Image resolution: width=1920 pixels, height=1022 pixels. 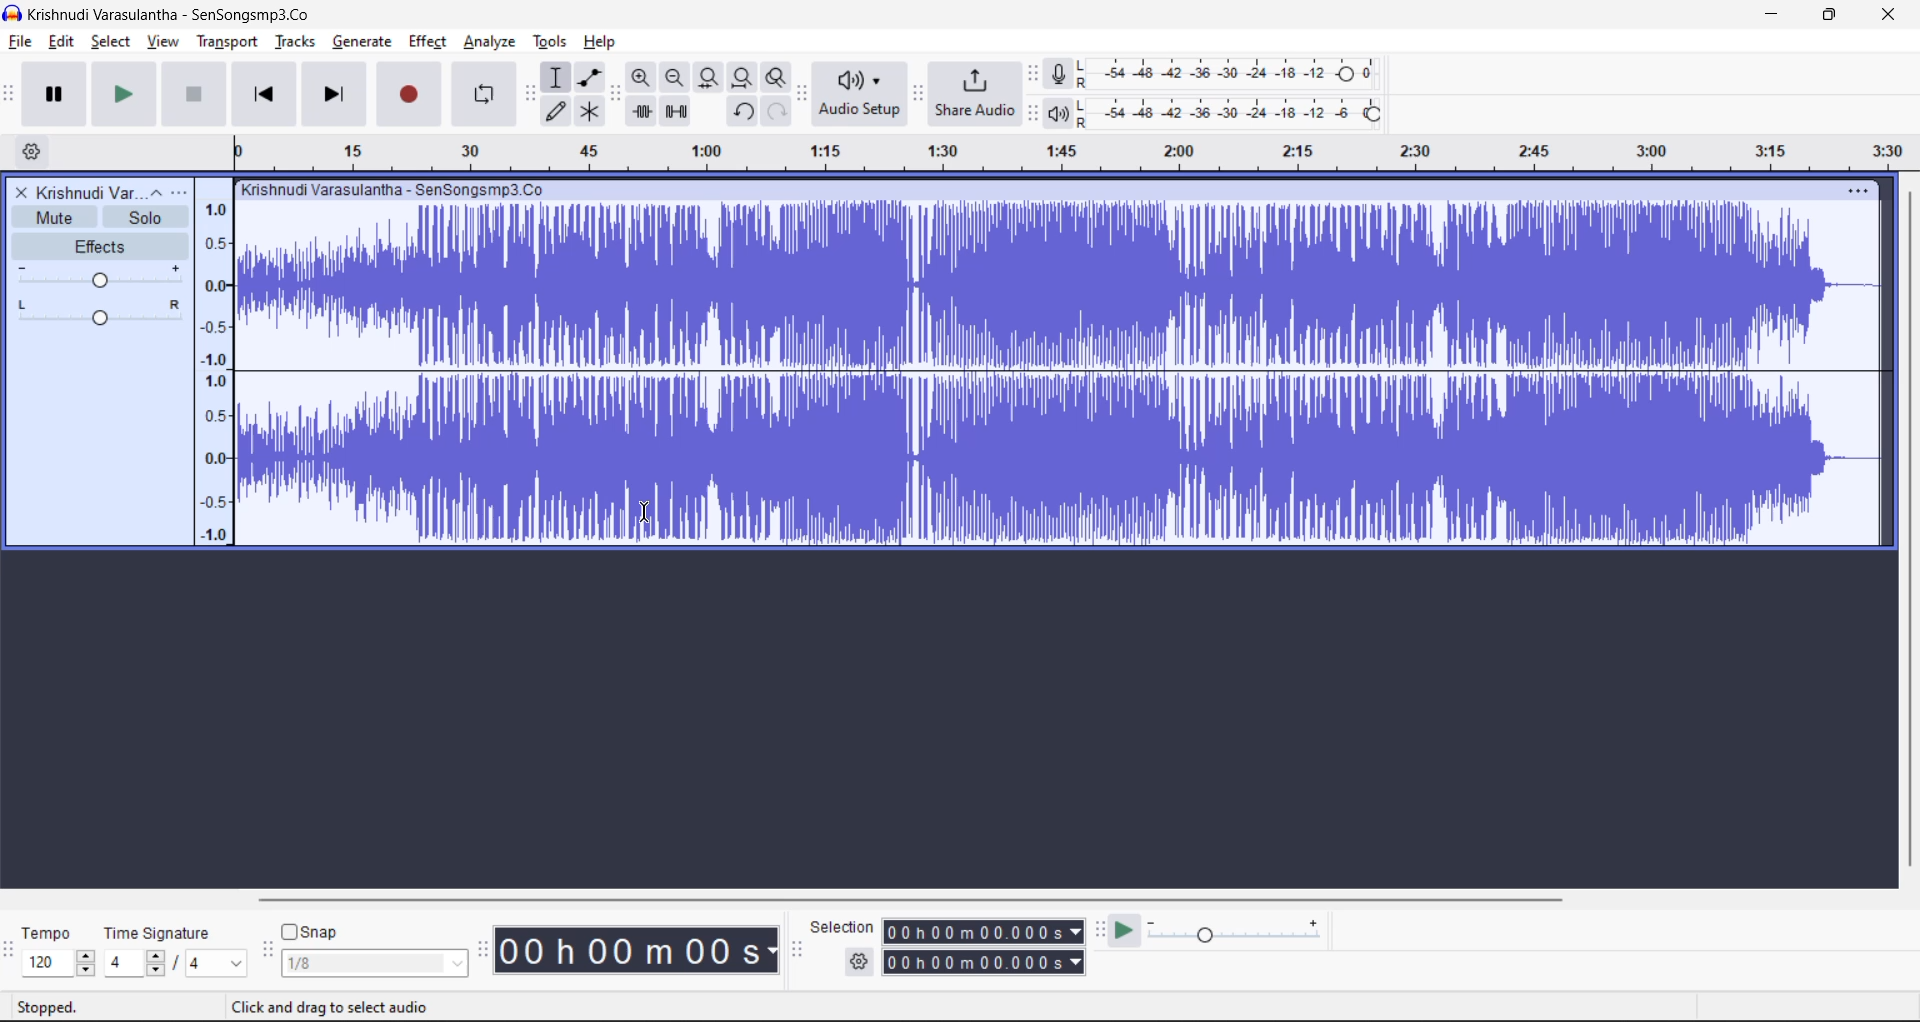 What do you see at coordinates (113, 42) in the screenshot?
I see `select` at bounding box center [113, 42].